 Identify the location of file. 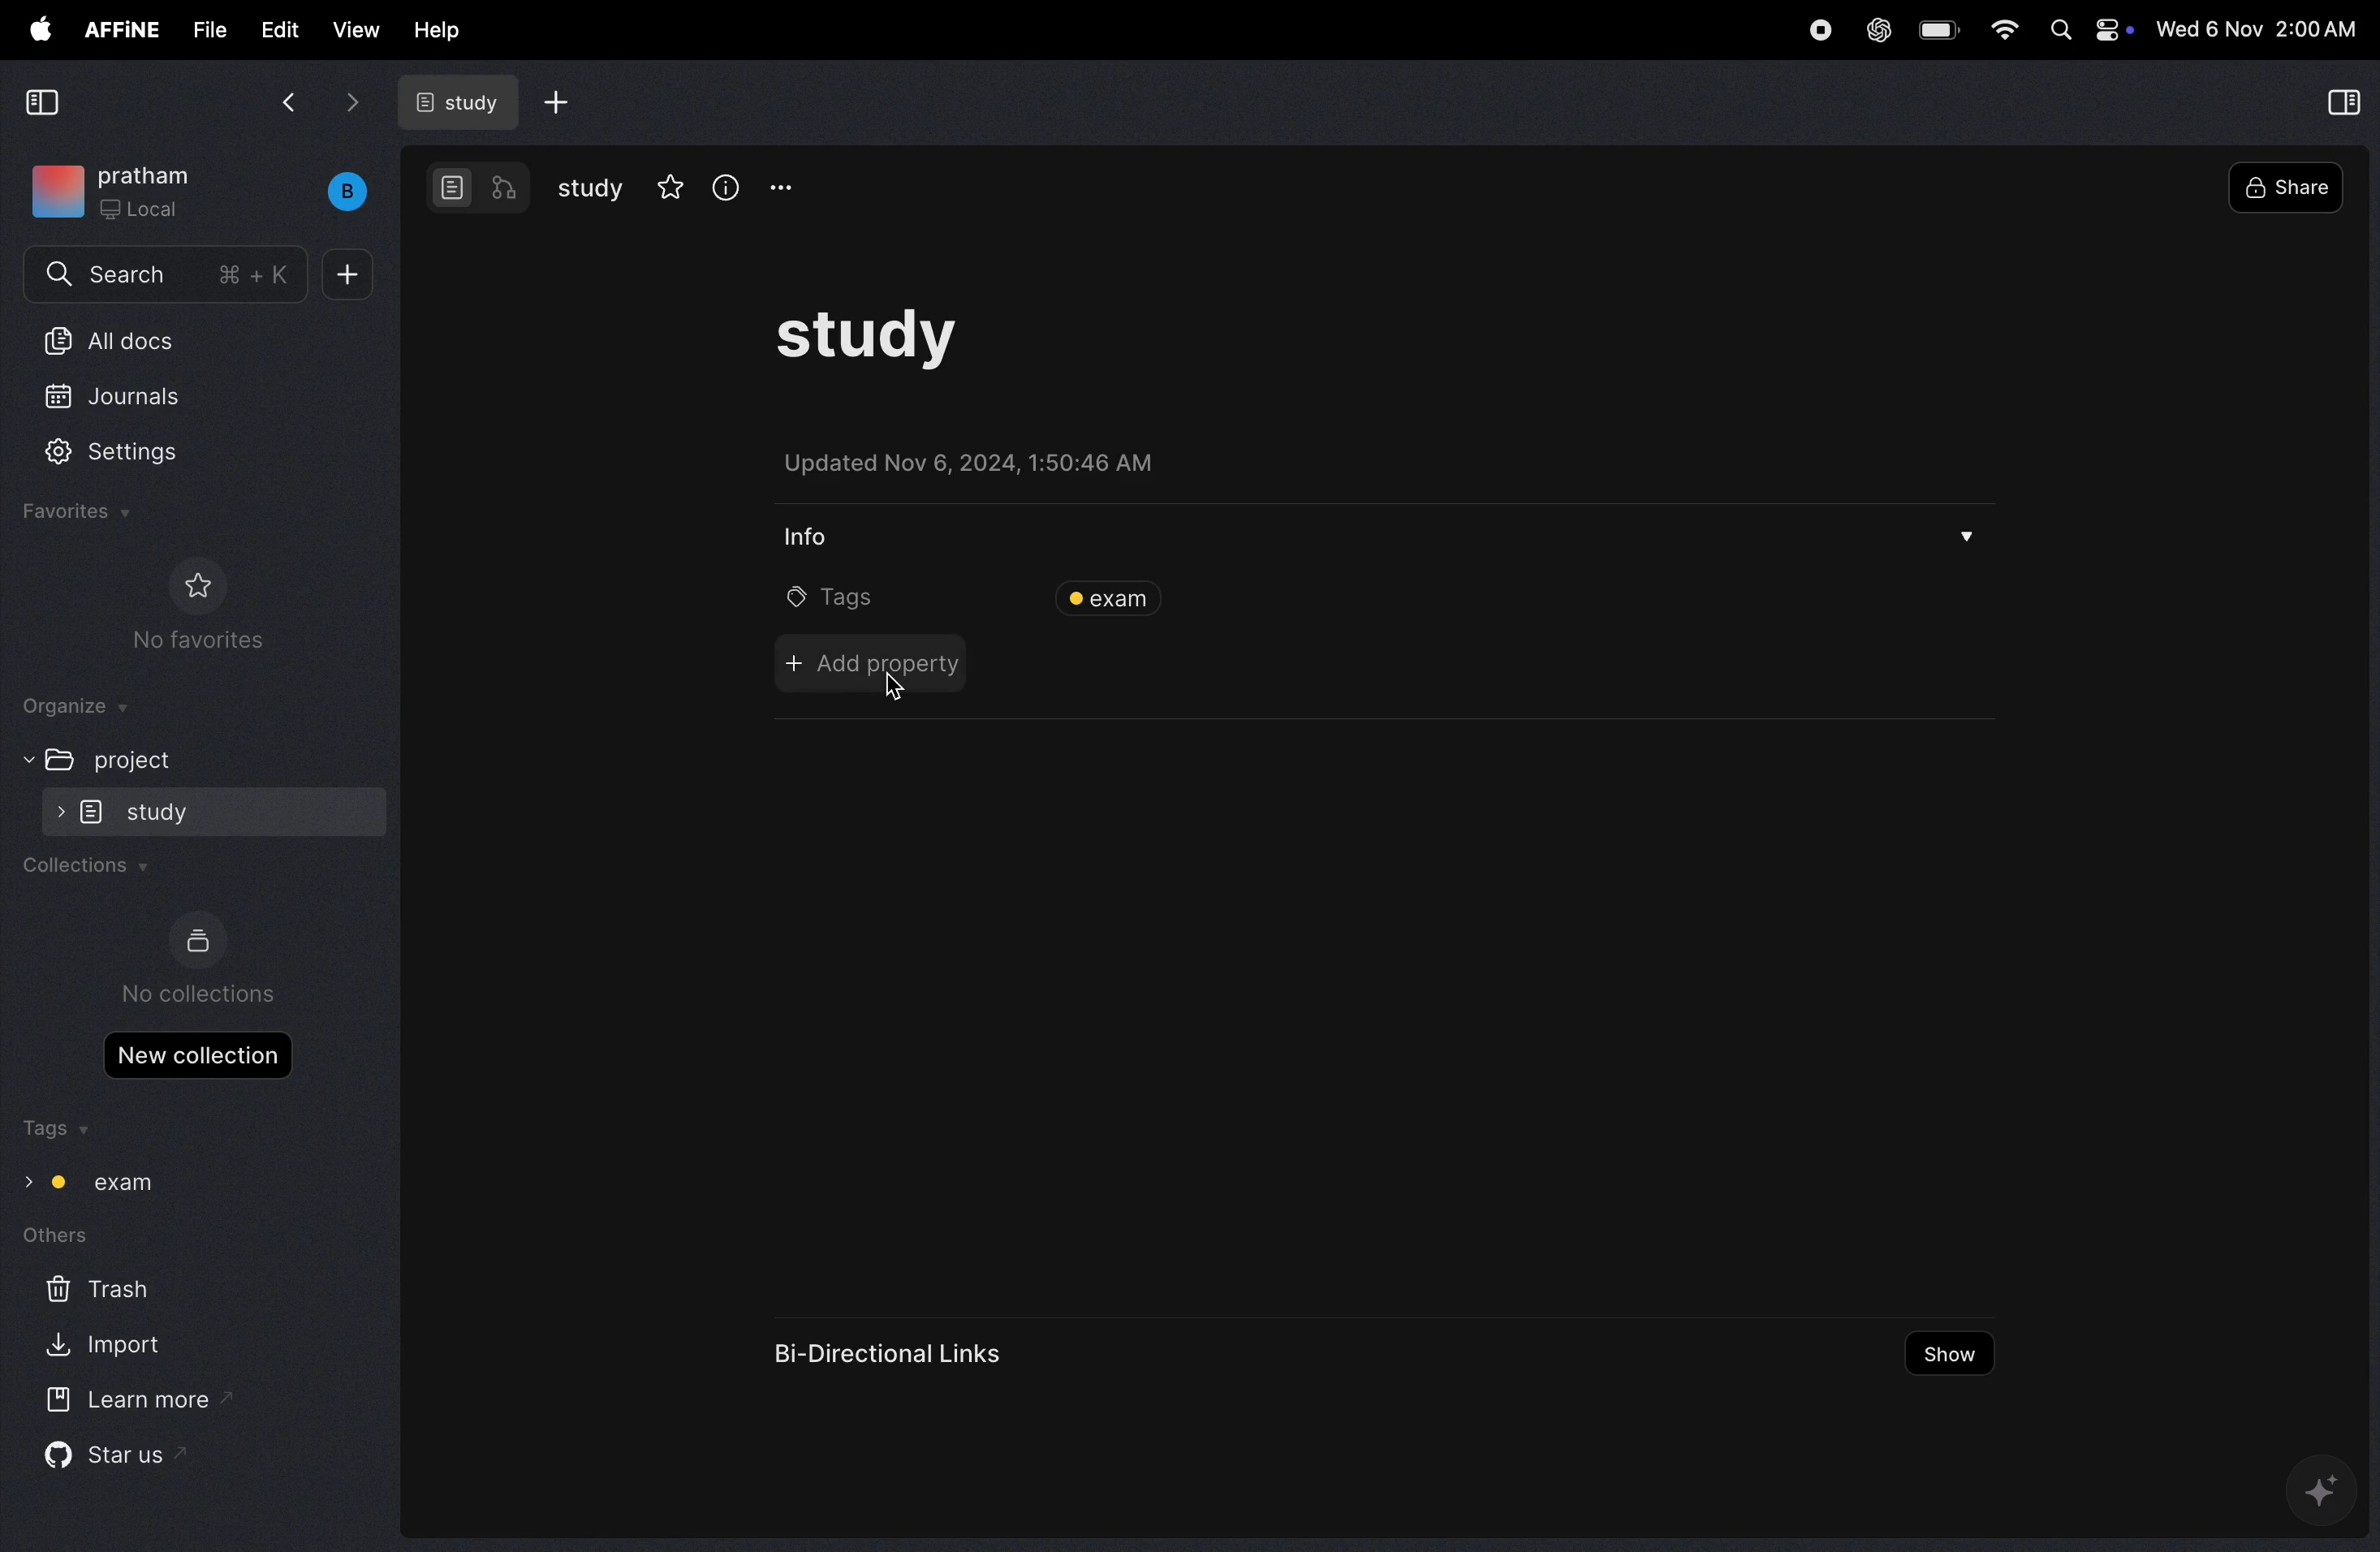
(212, 31).